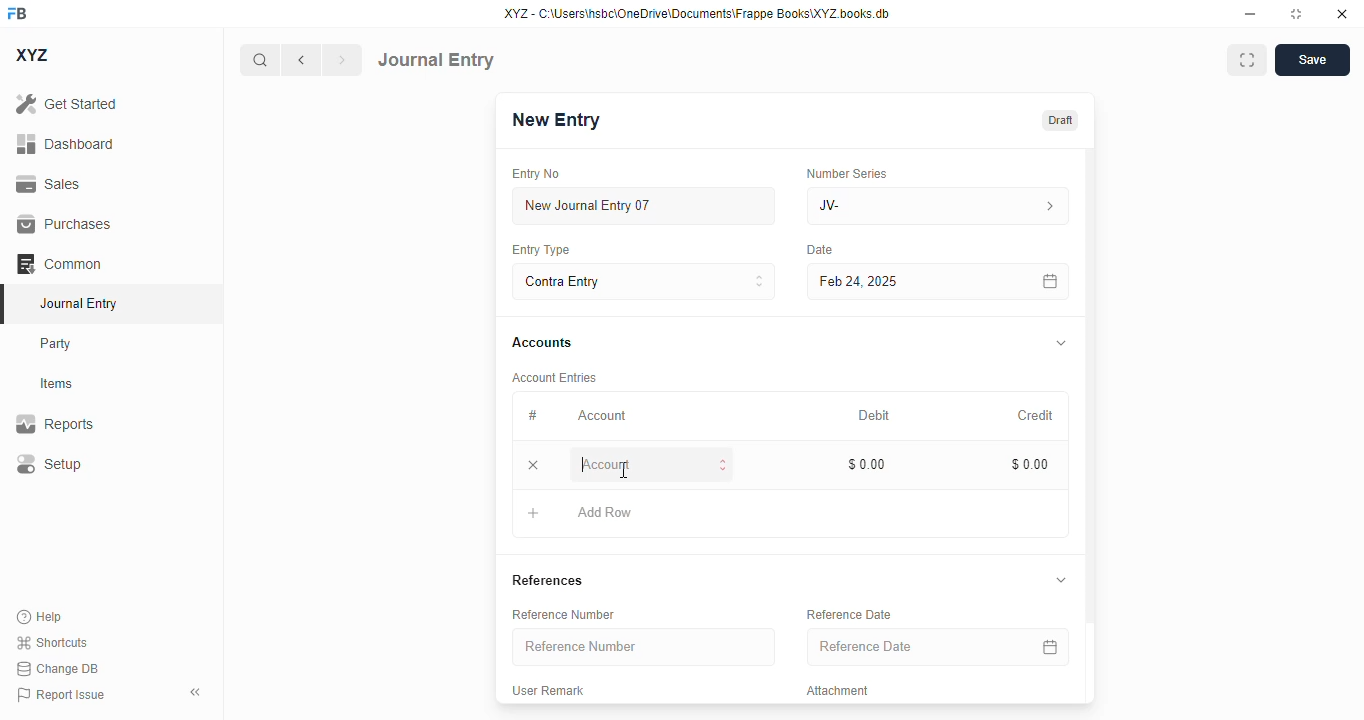 The image size is (1364, 720). Describe the element at coordinates (1312, 60) in the screenshot. I see `save` at that location.